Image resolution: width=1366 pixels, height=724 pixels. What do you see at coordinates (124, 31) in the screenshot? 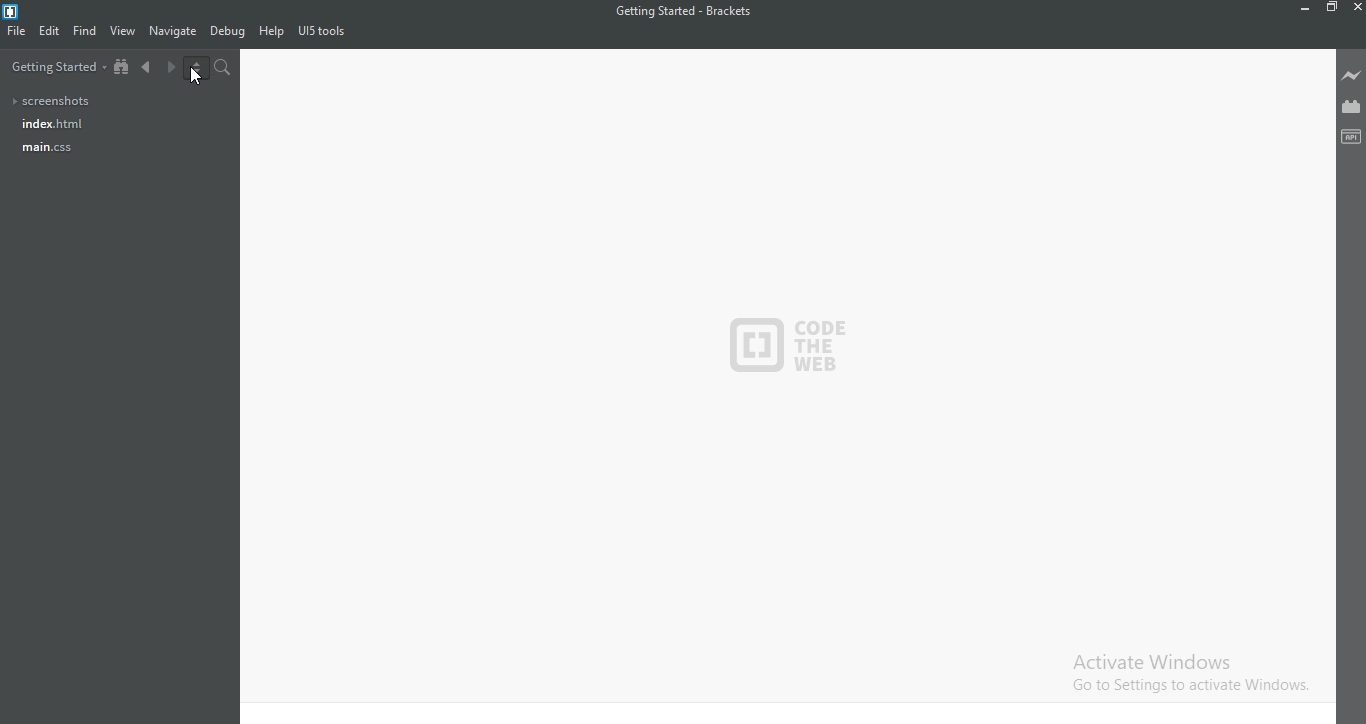
I see `View` at bounding box center [124, 31].